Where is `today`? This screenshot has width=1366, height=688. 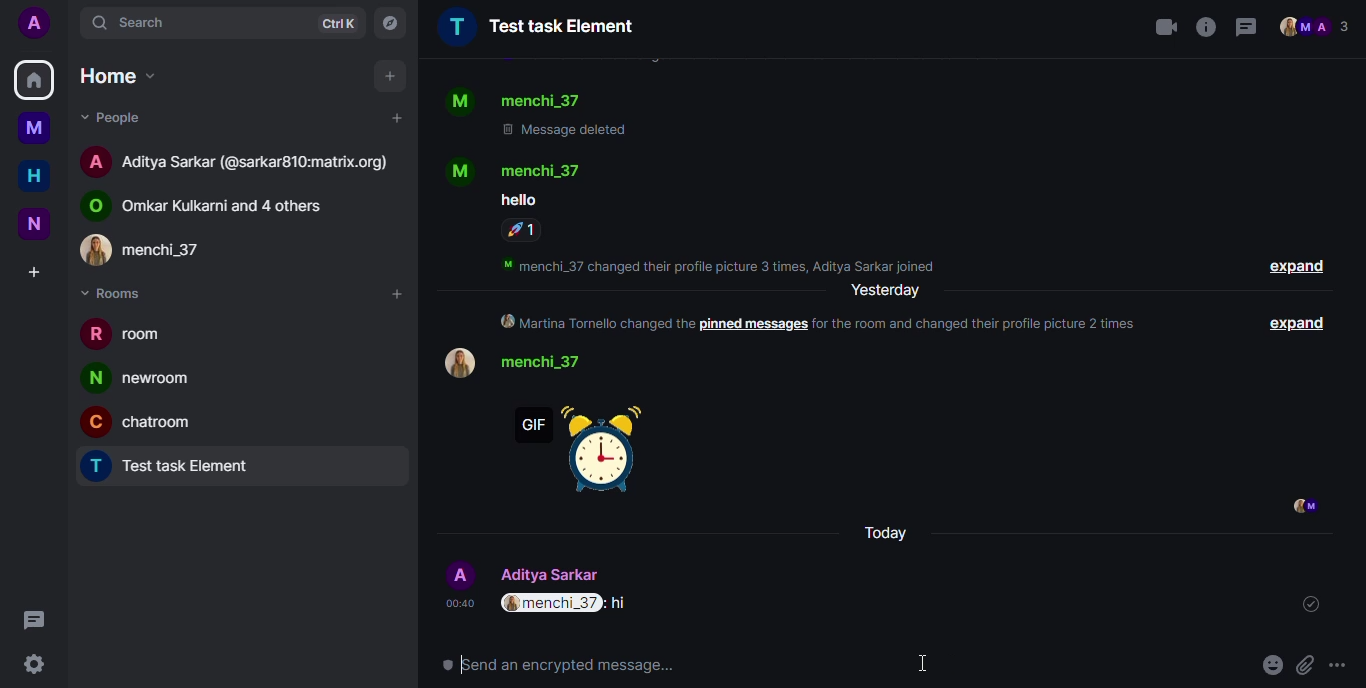
today is located at coordinates (886, 532).